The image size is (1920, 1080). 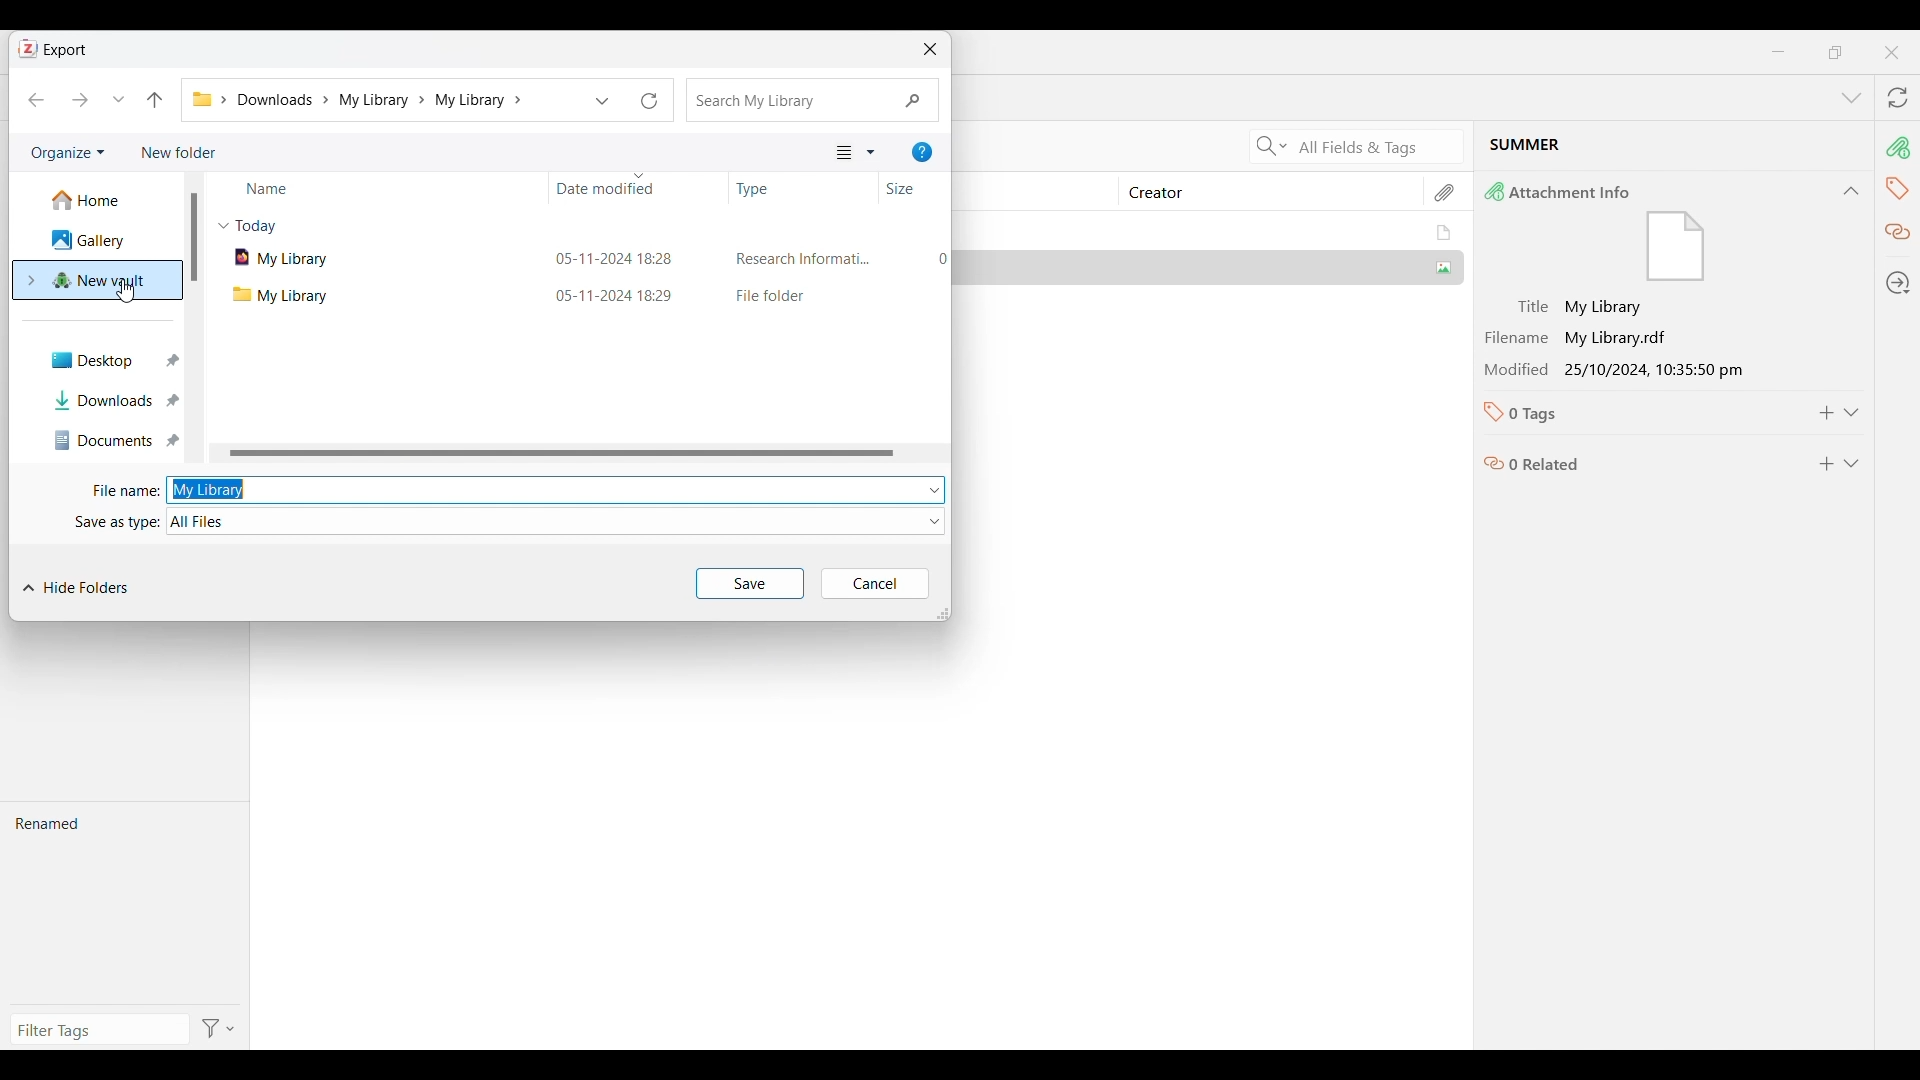 I want to click on Current selected file, so click(x=1673, y=148).